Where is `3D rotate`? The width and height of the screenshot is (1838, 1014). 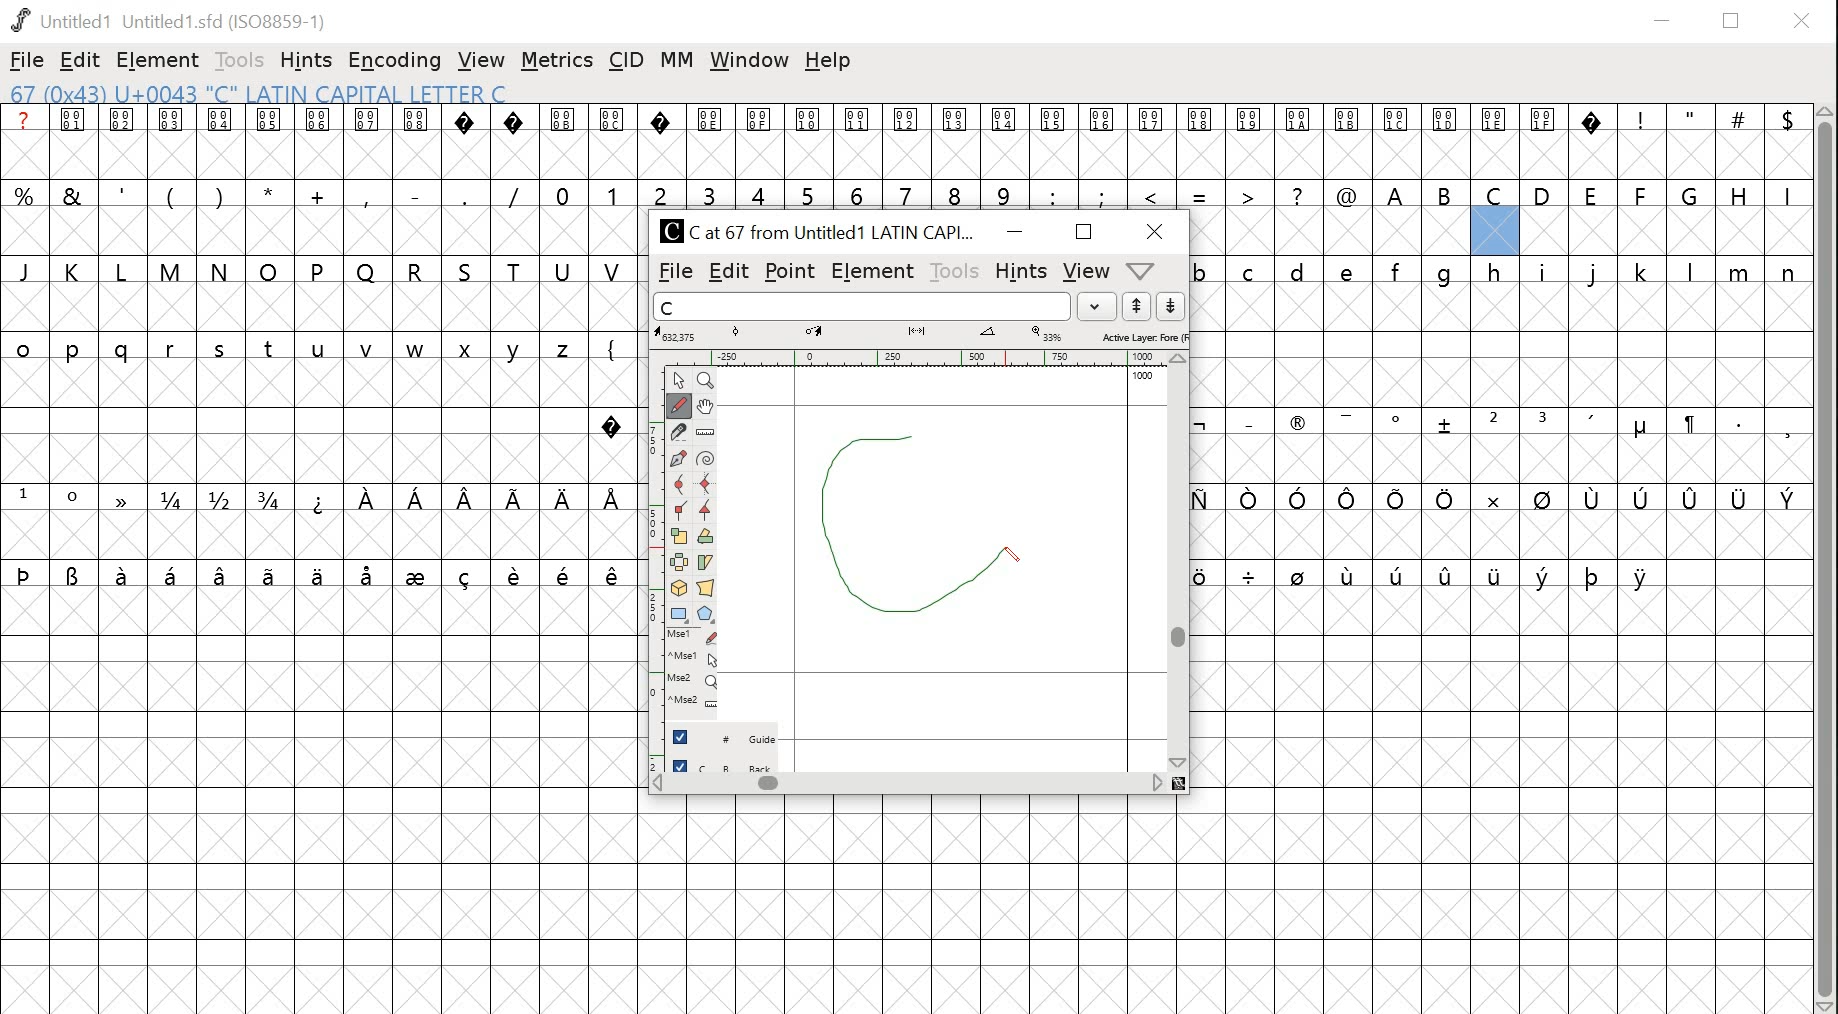
3D rotate is located at coordinates (682, 589).